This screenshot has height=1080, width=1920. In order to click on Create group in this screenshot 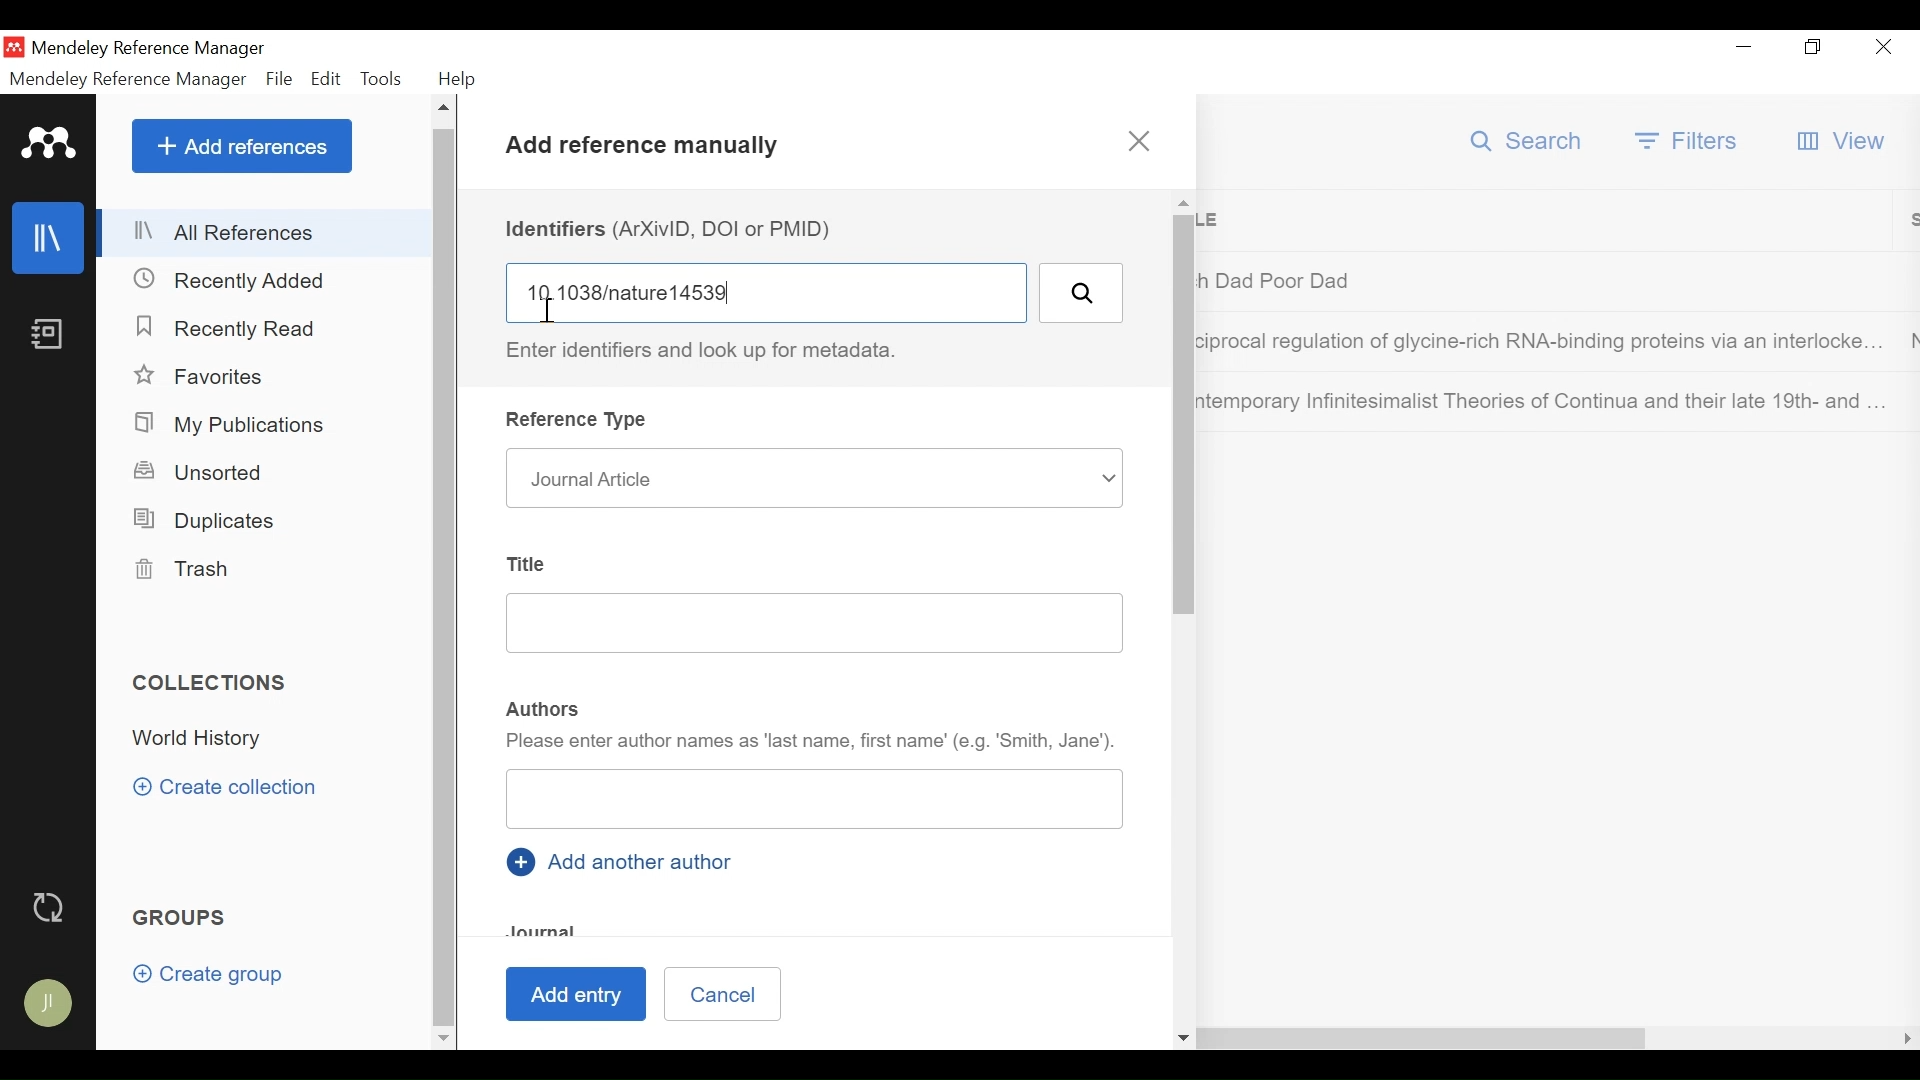, I will do `click(212, 975)`.